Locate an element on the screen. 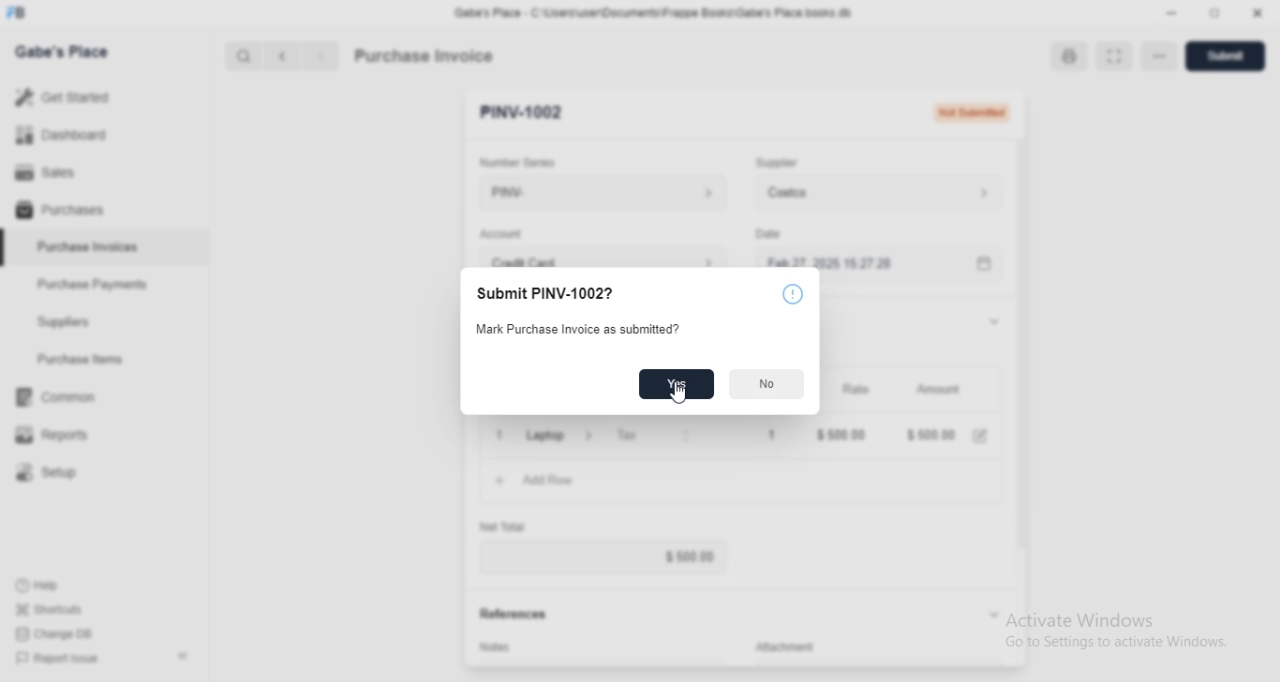  ‘Gabe's Place - C\Users\useriDocuments\Frappe Books\Gabe's Place books db. is located at coordinates (653, 12).